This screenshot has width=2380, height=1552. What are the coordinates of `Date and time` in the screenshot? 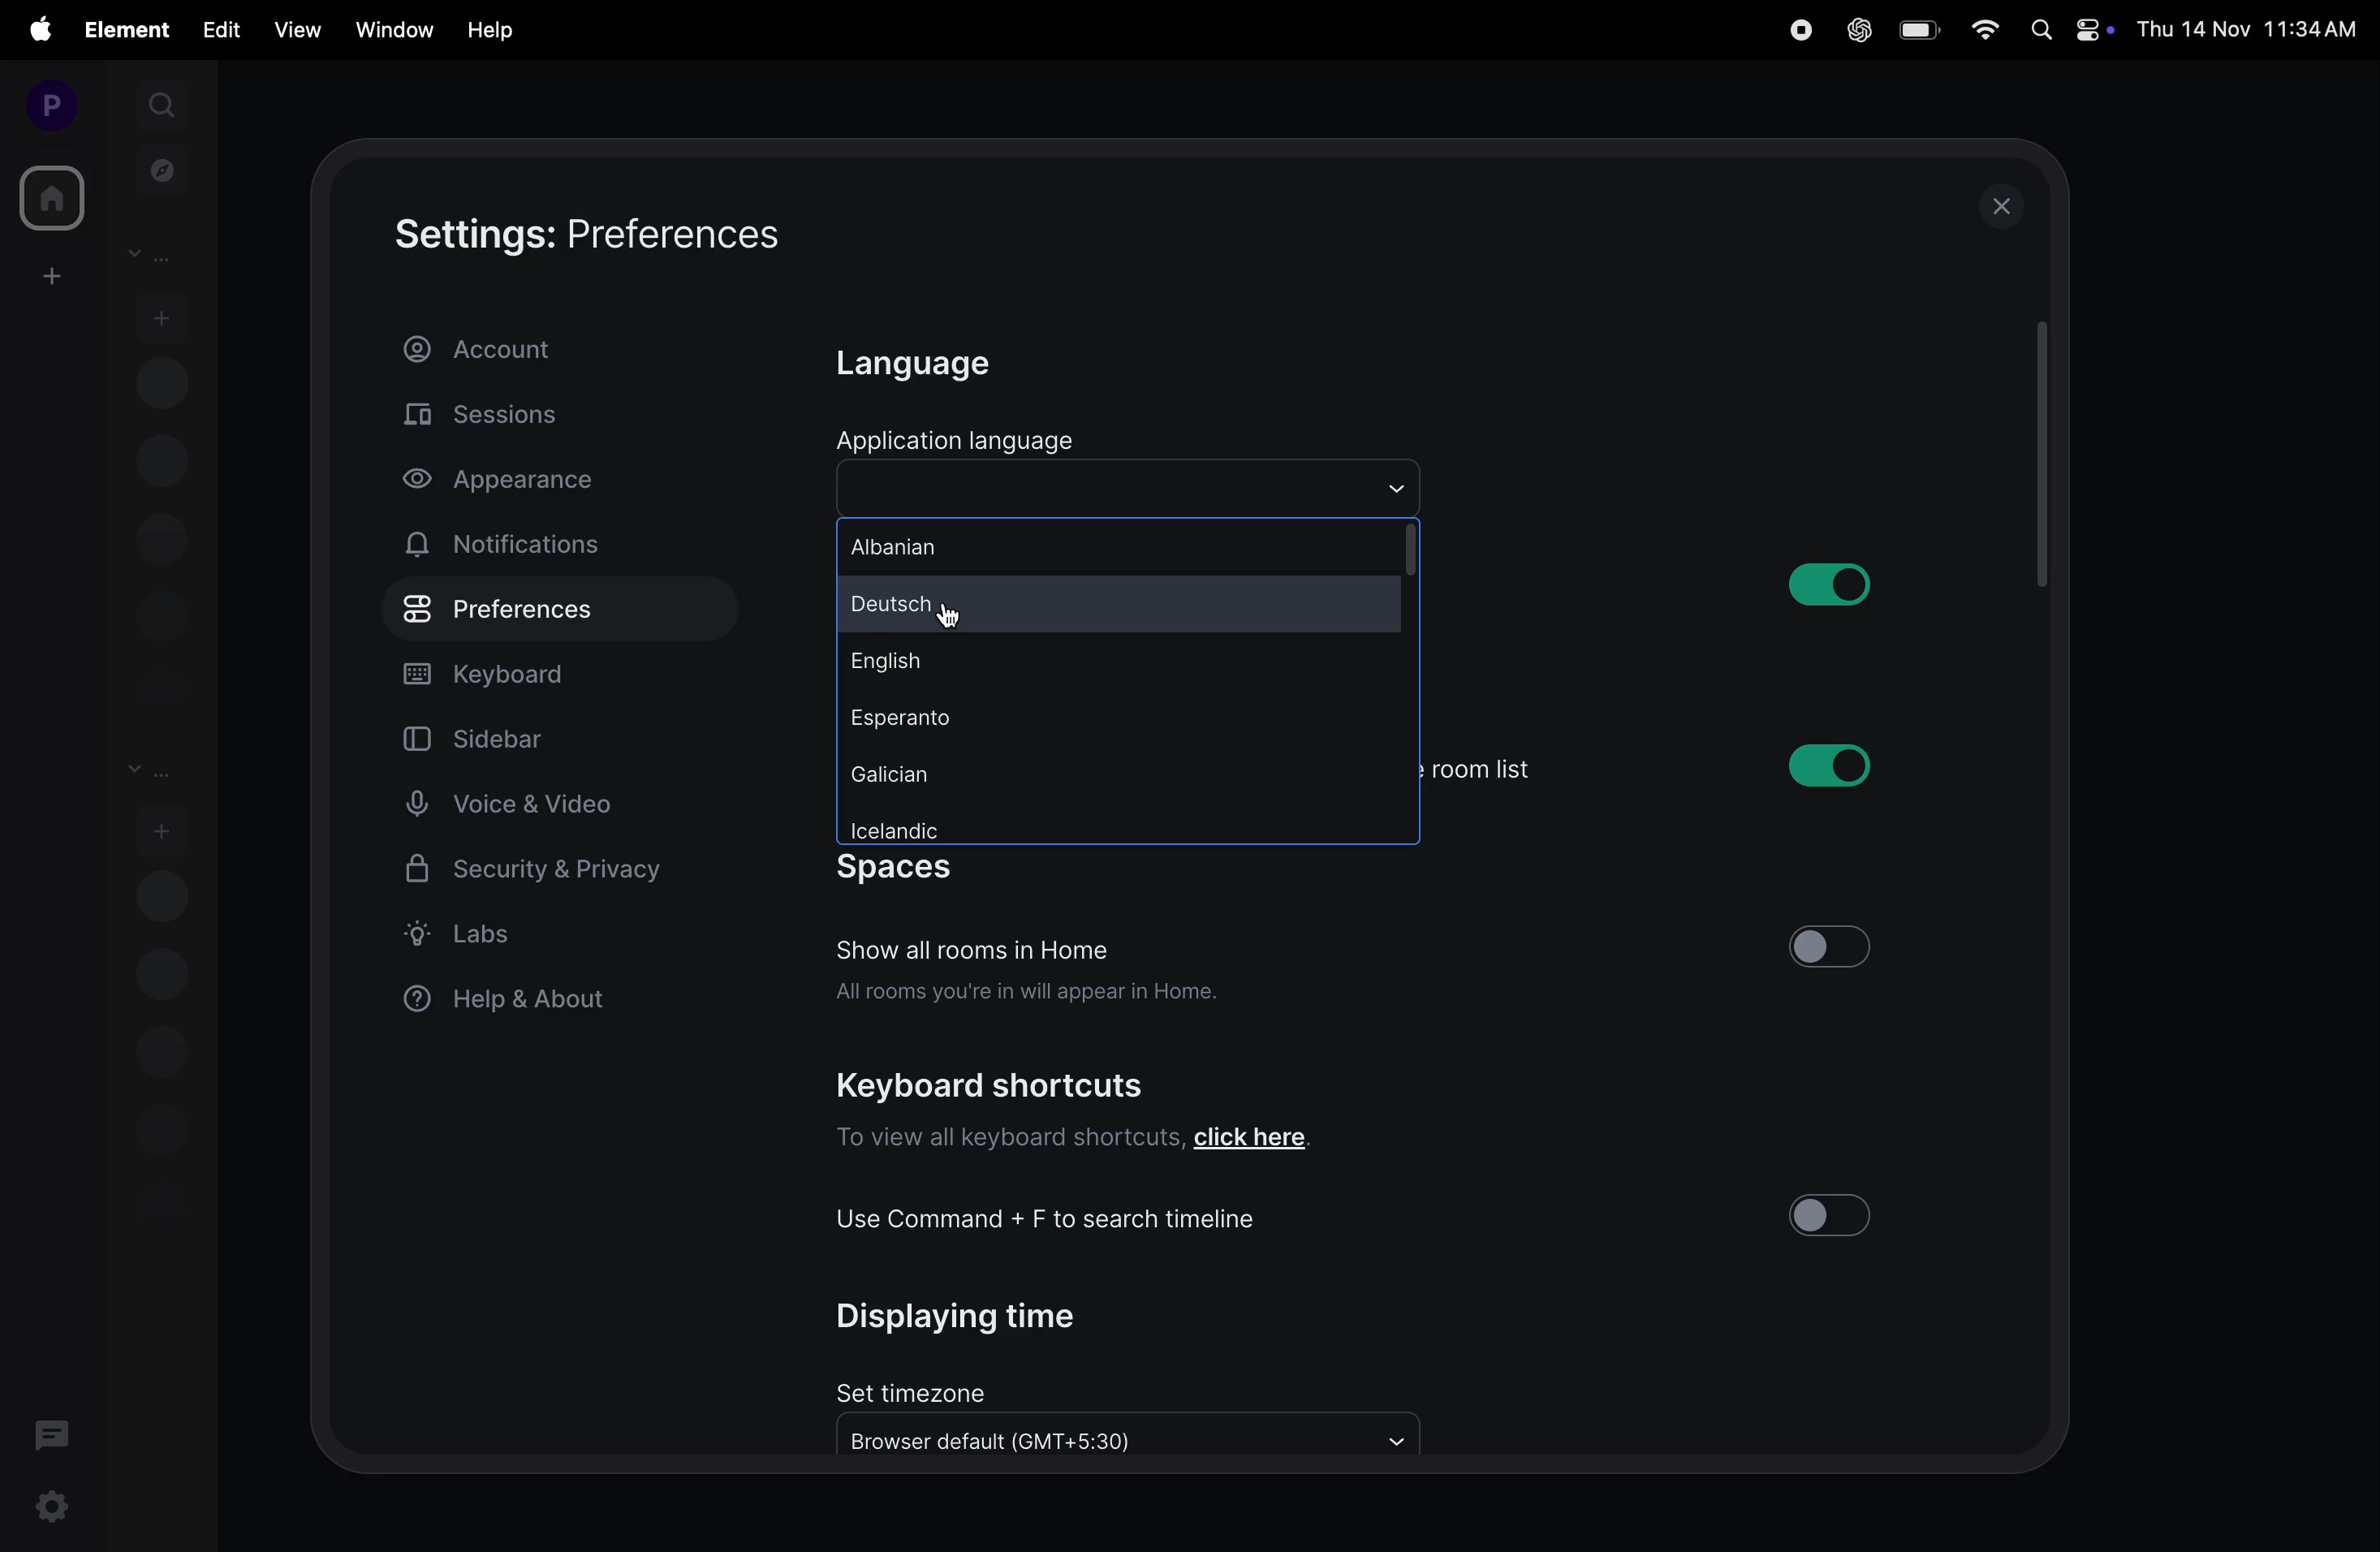 It's located at (2250, 29).